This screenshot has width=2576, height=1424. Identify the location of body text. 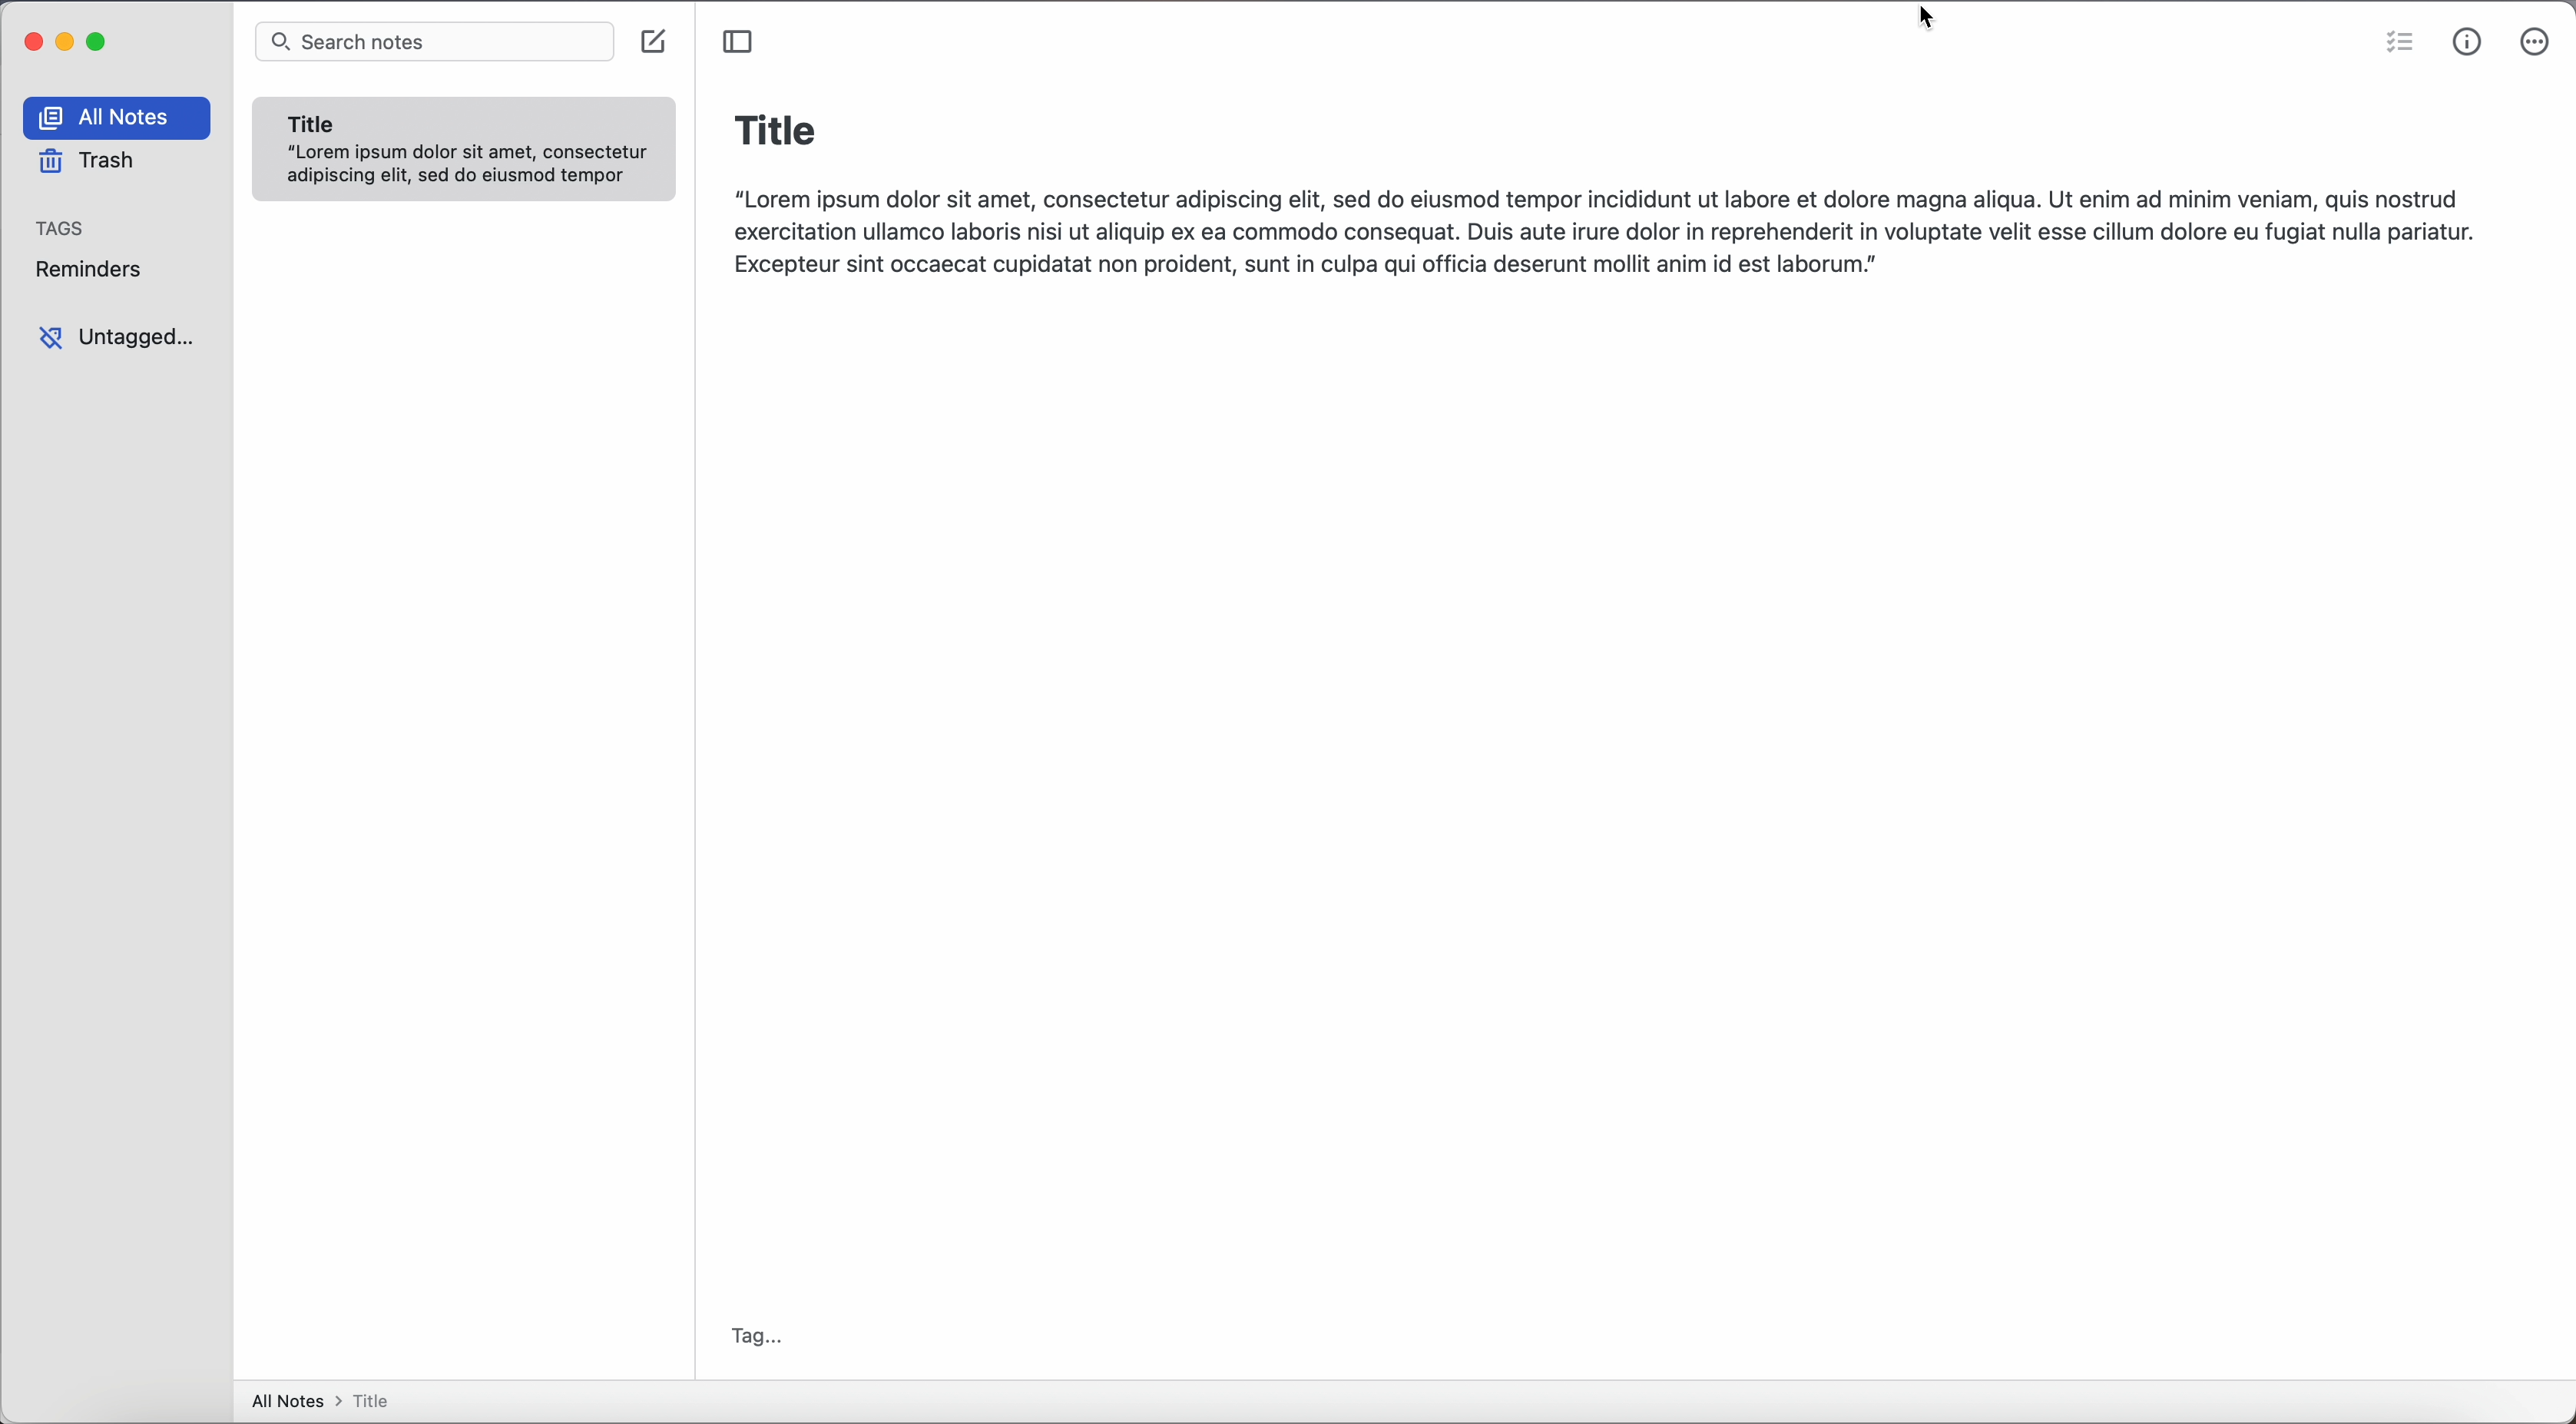
(1602, 228).